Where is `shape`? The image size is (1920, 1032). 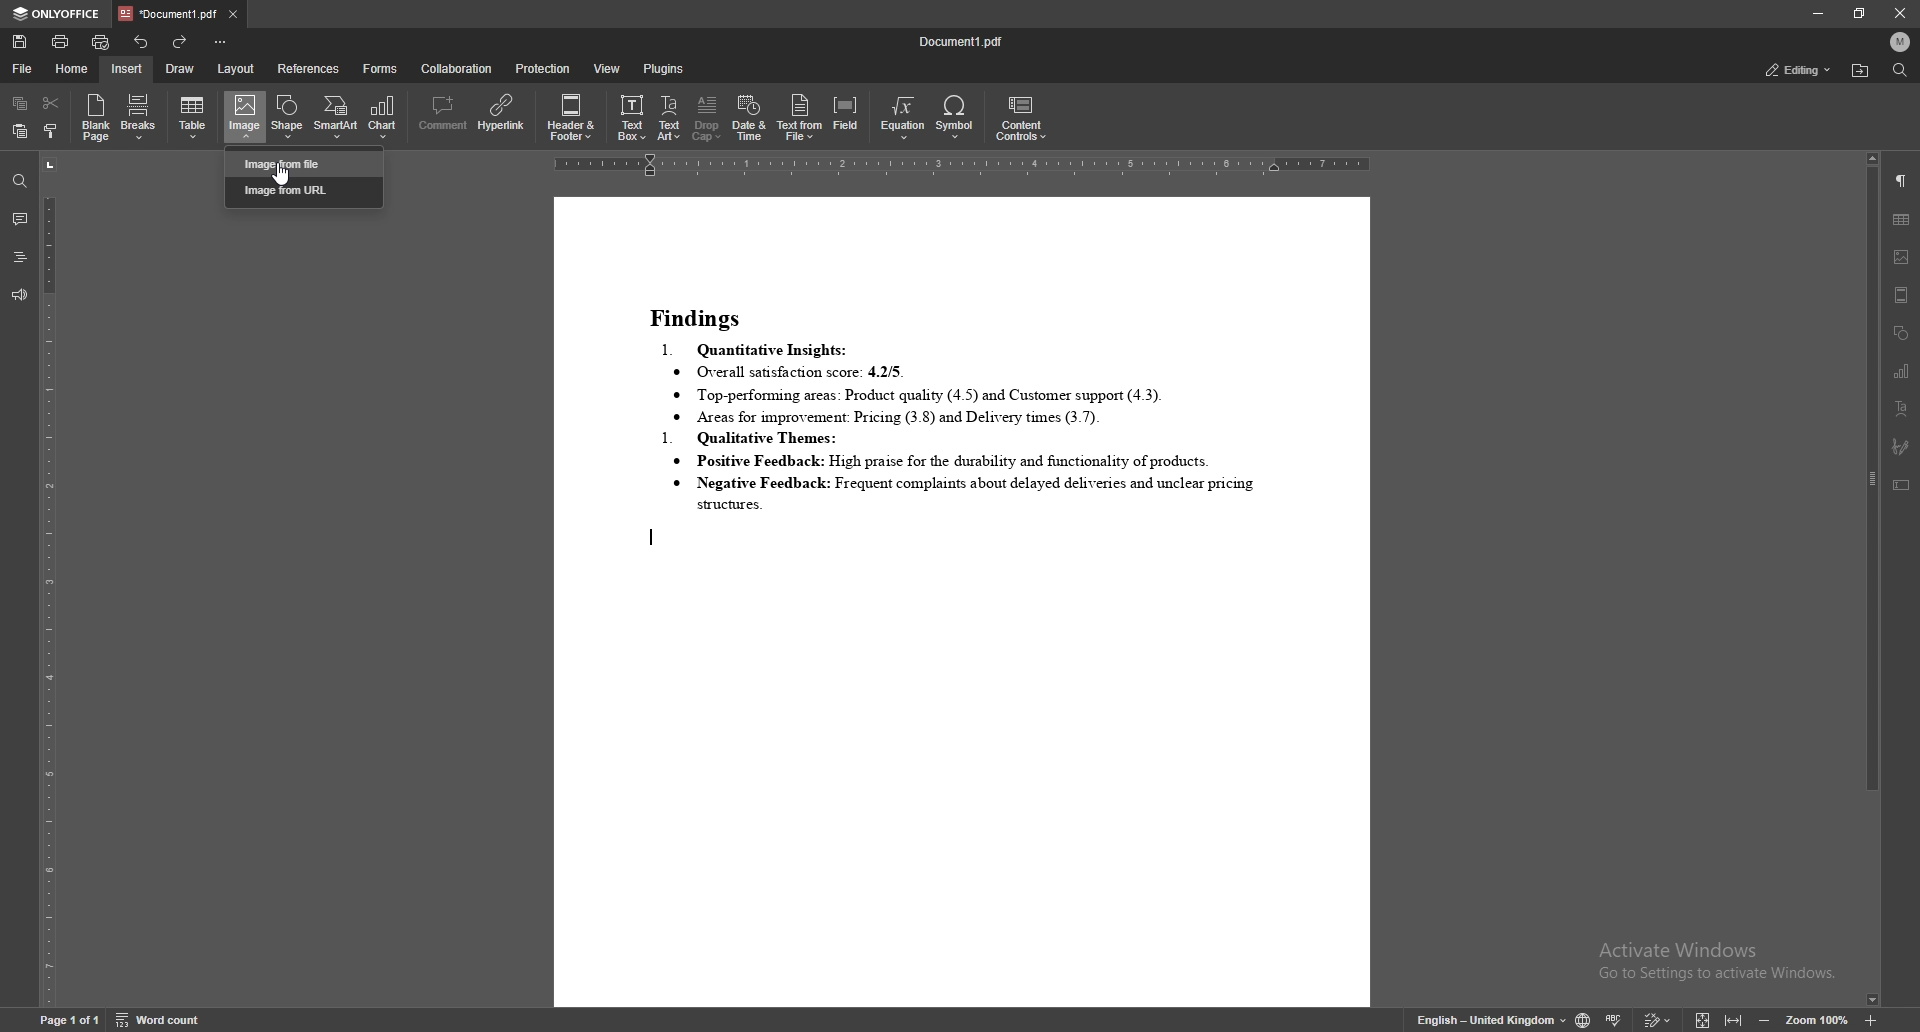
shape is located at coordinates (288, 111).